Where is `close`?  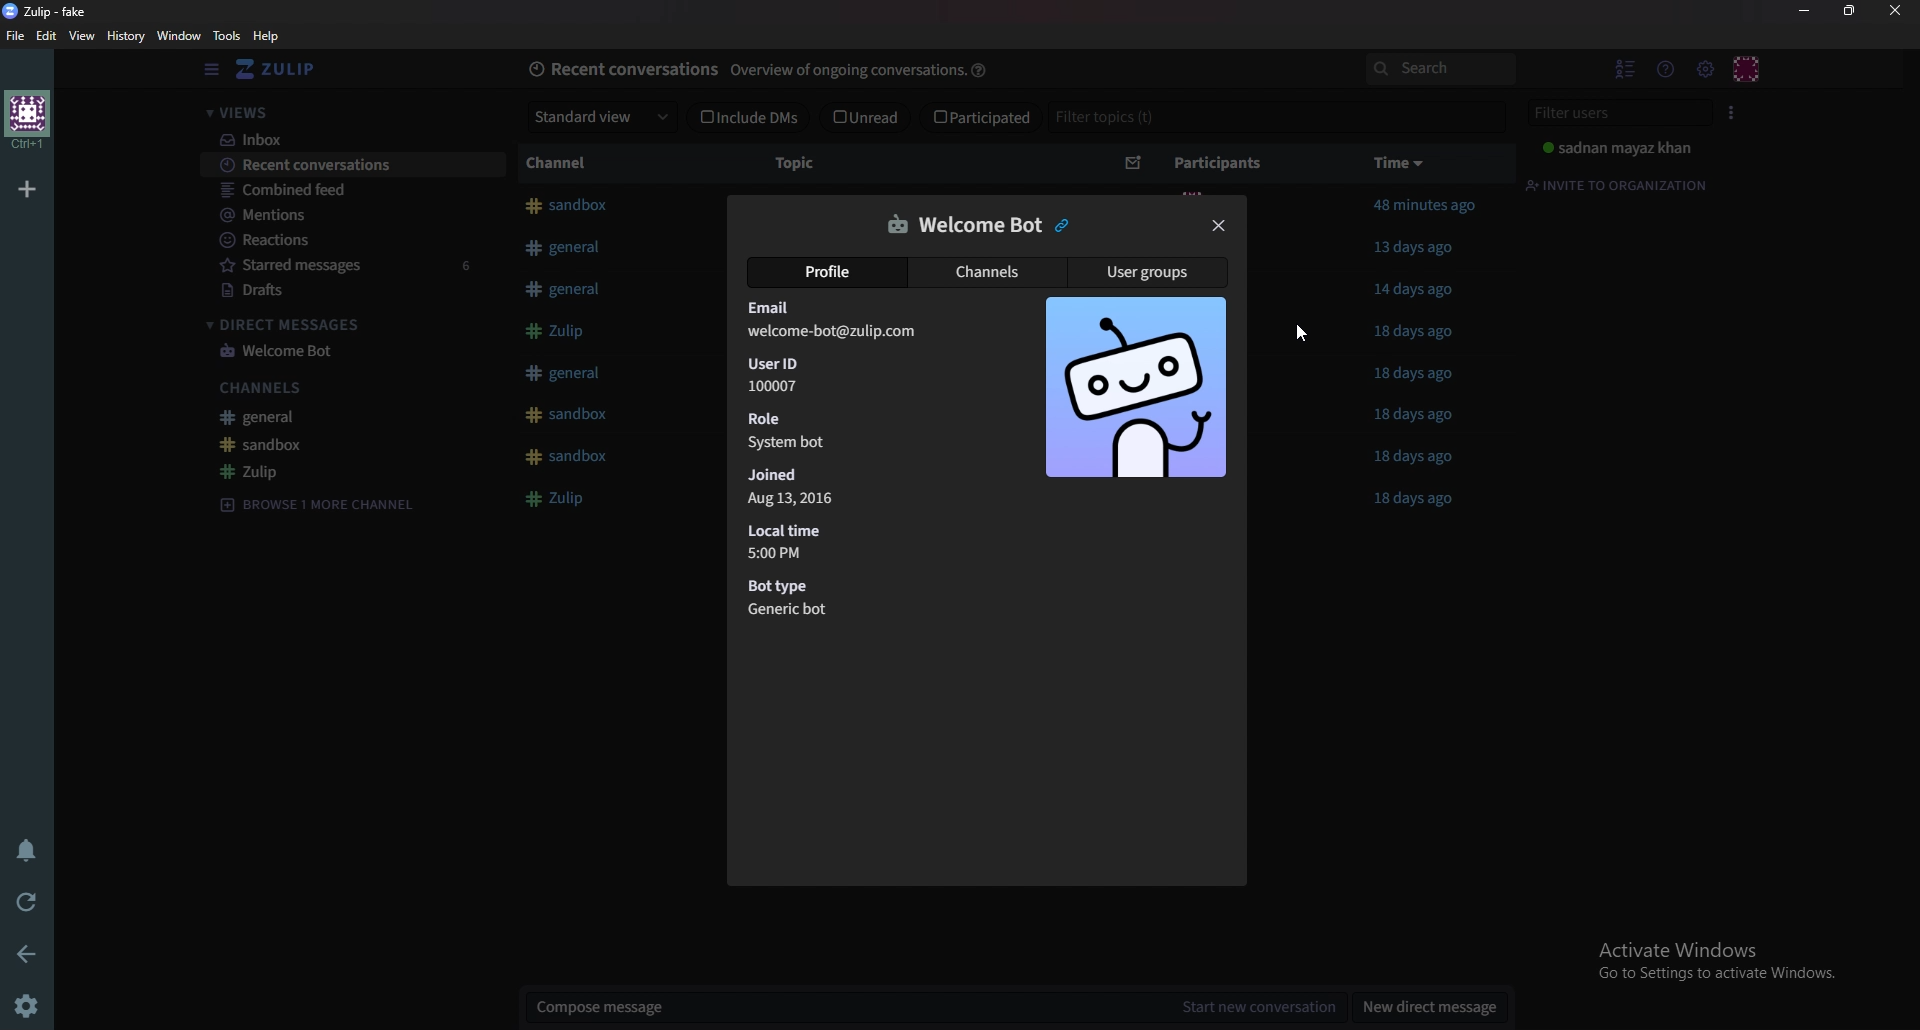 close is located at coordinates (1895, 13).